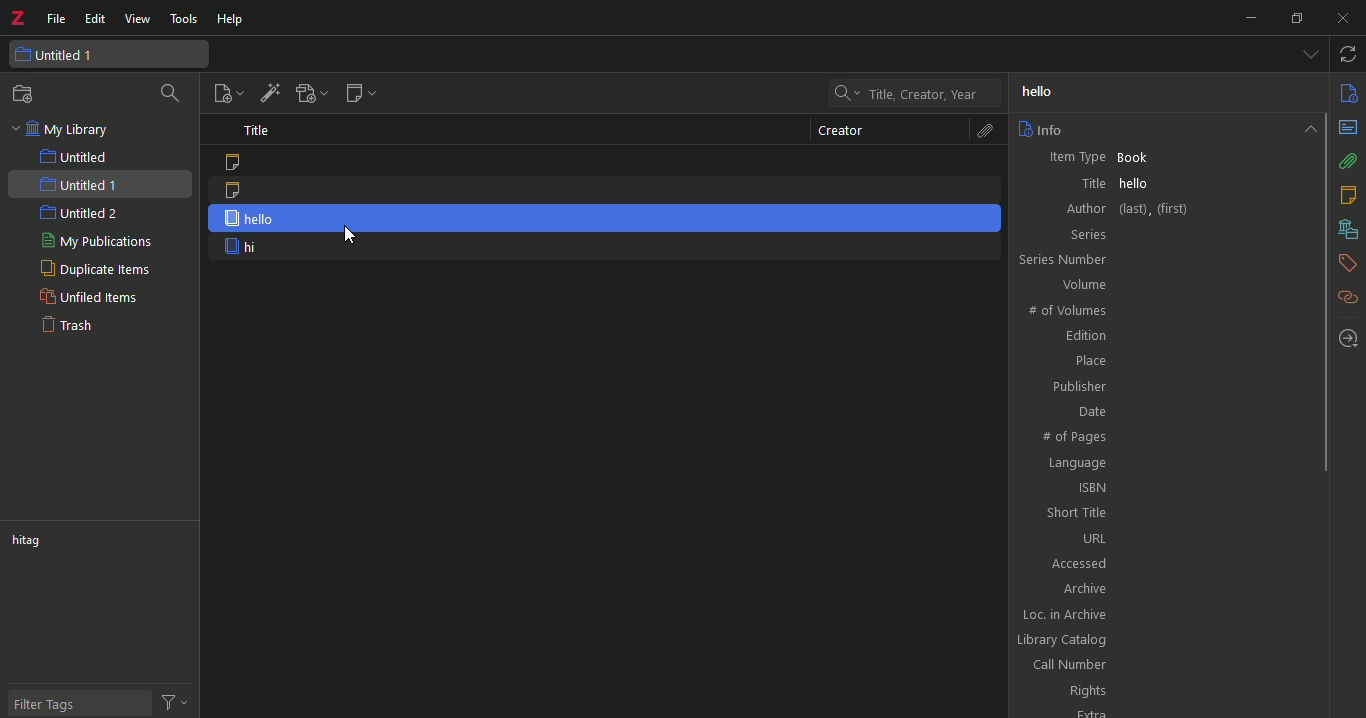  Describe the element at coordinates (1047, 130) in the screenshot. I see `info` at that location.